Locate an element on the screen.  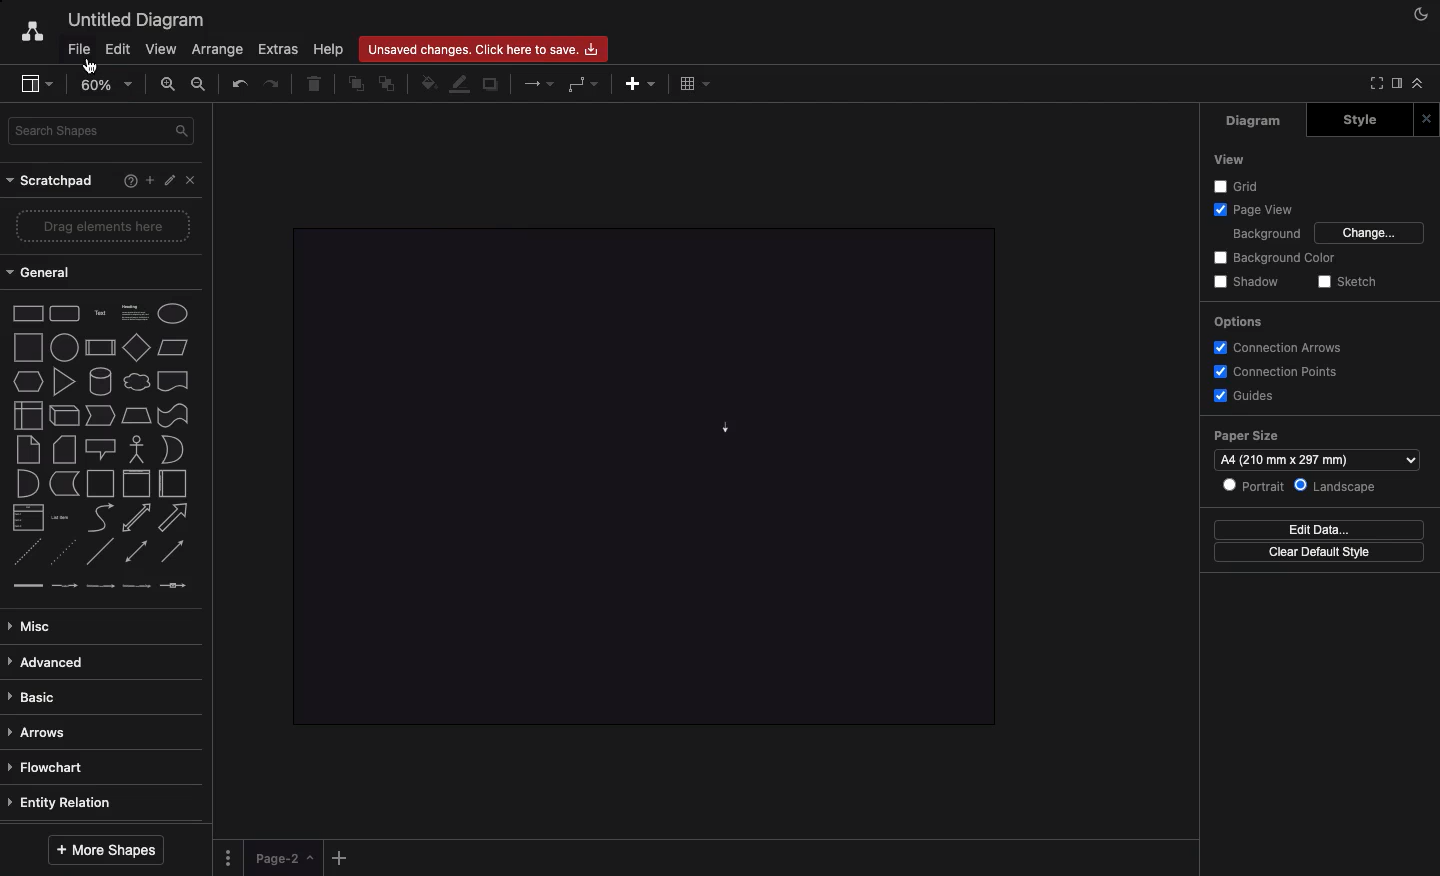
Edit is located at coordinates (168, 180).